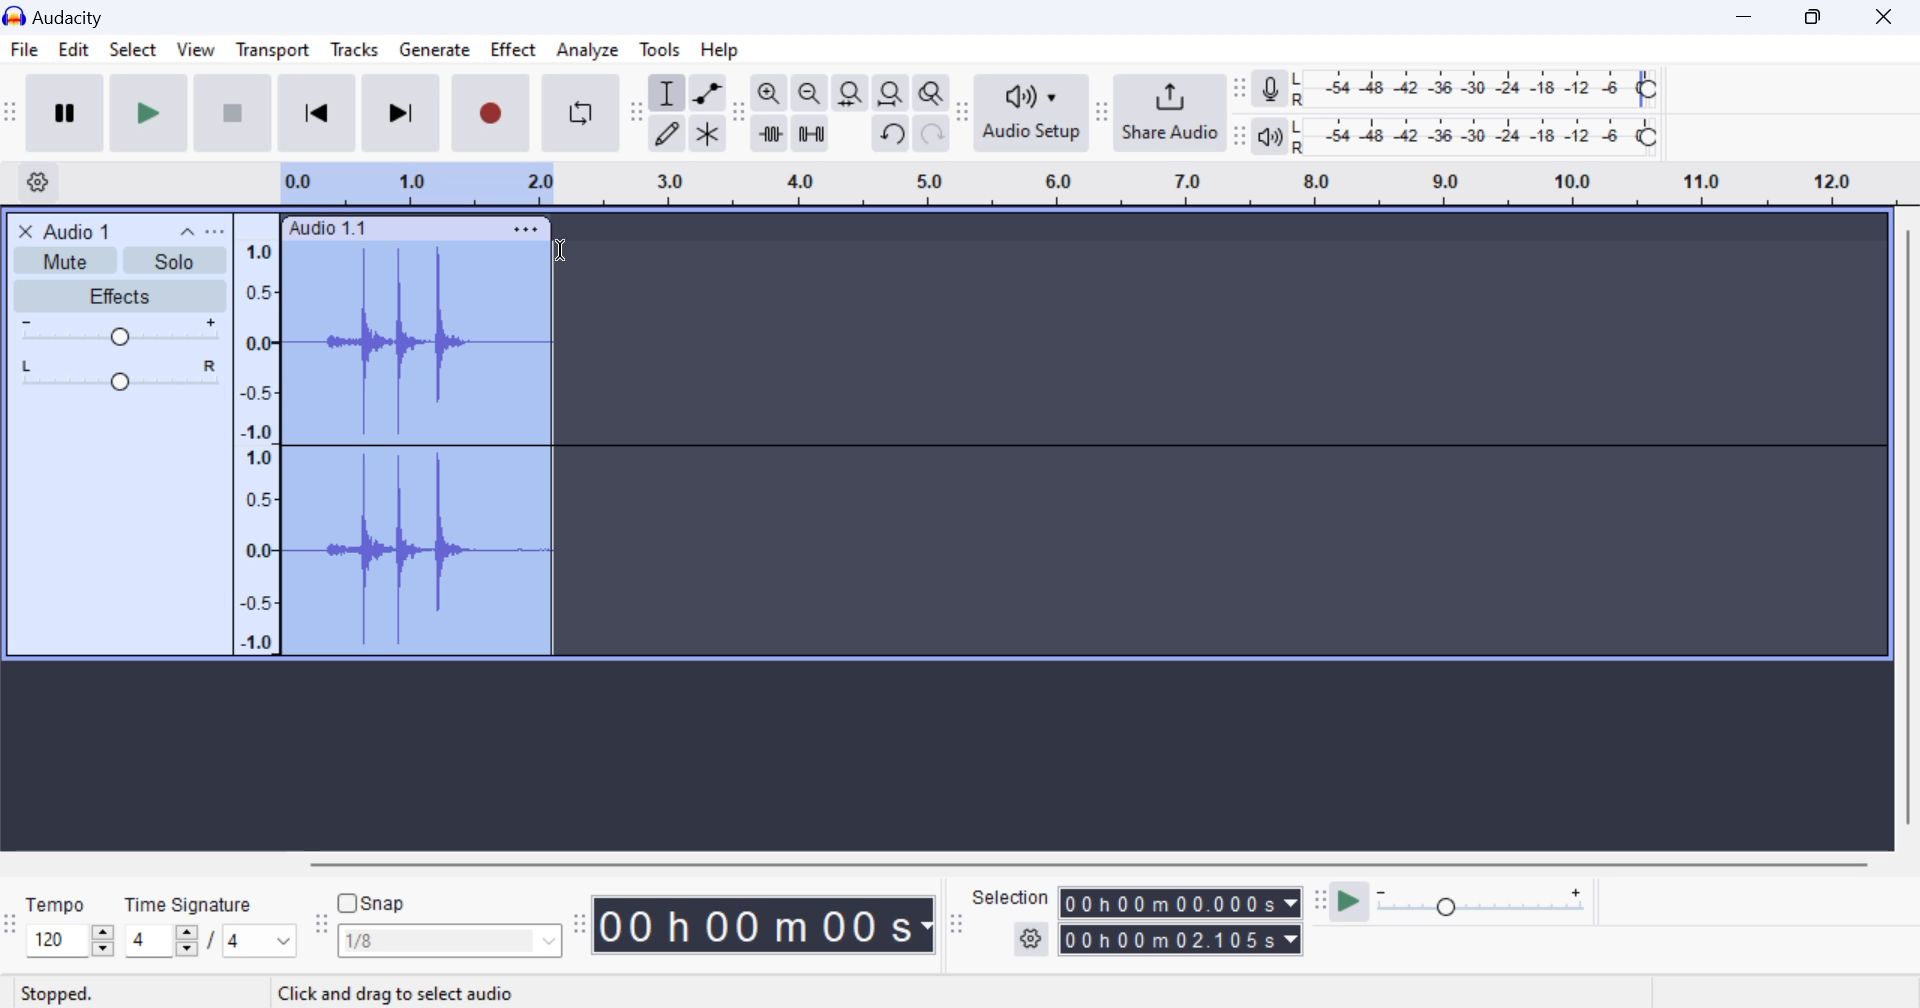 The height and width of the screenshot is (1008, 1920). I want to click on Snap options, so click(452, 945).